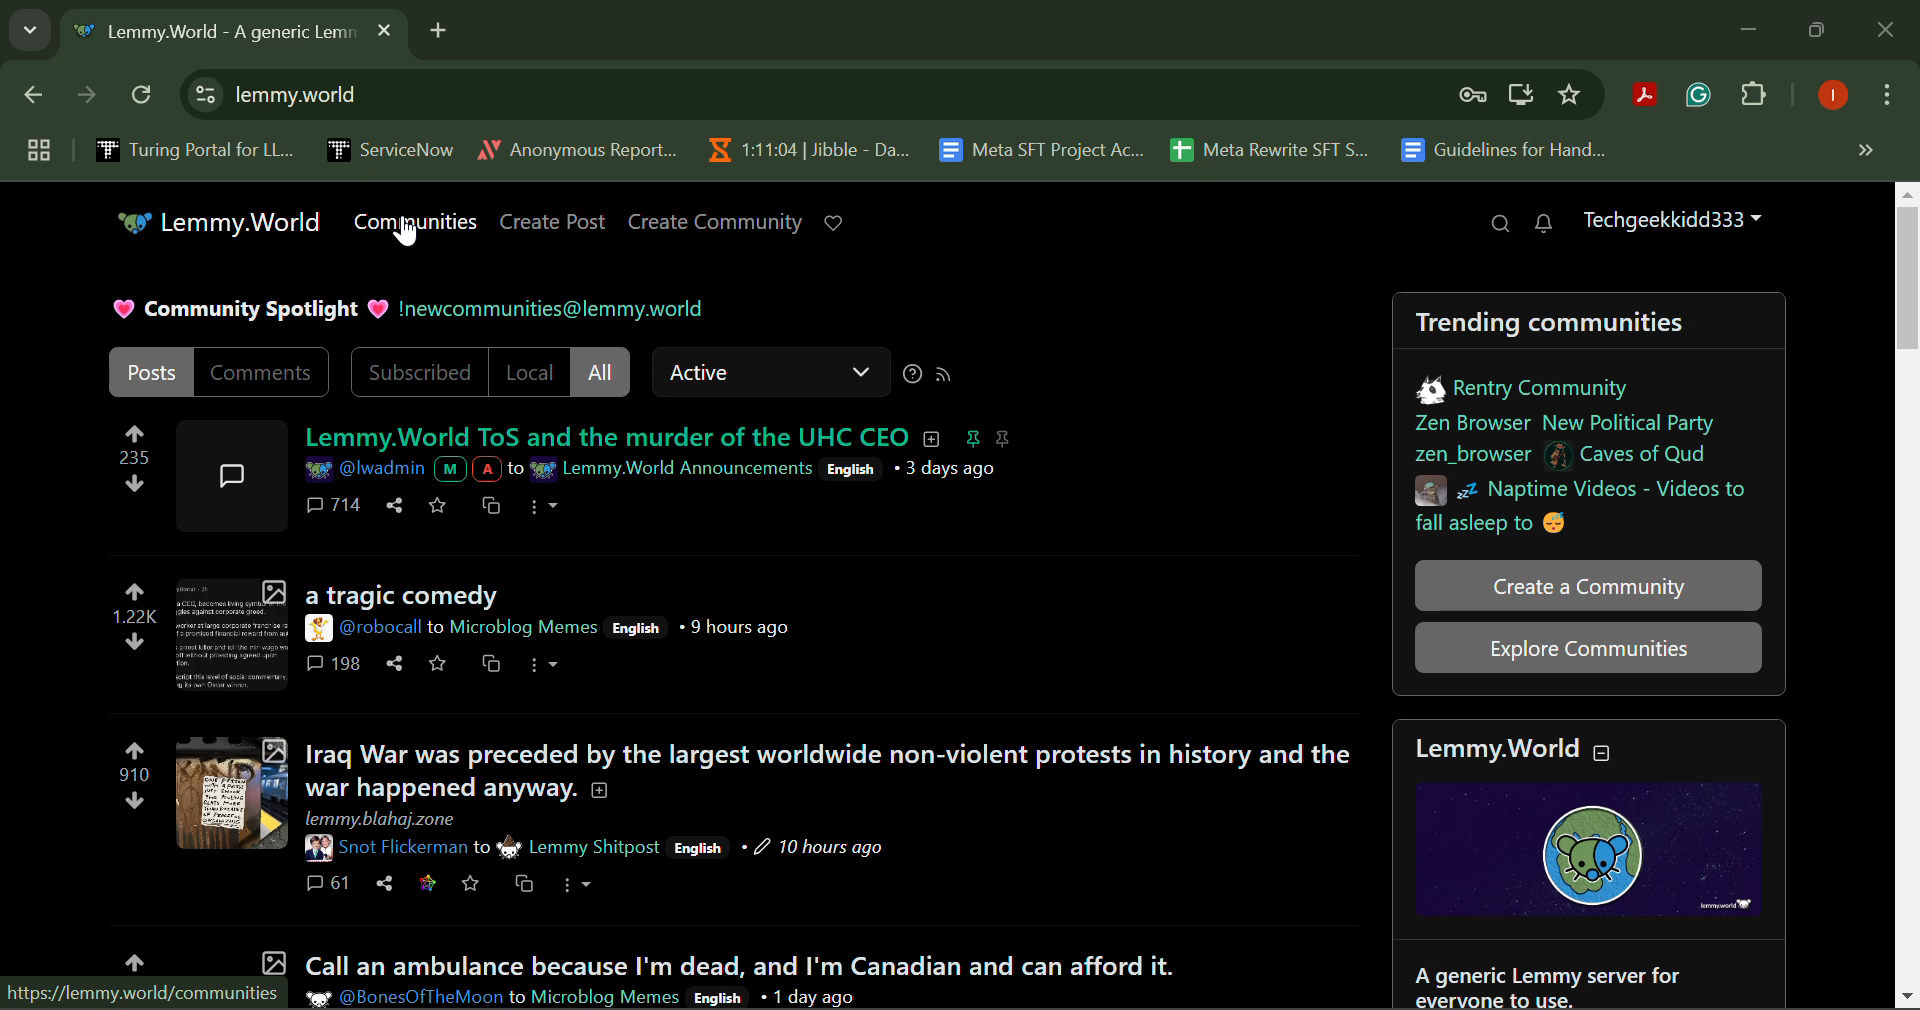 The height and width of the screenshot is (1010, 1920). I want to click on Share, so click(396, 504).